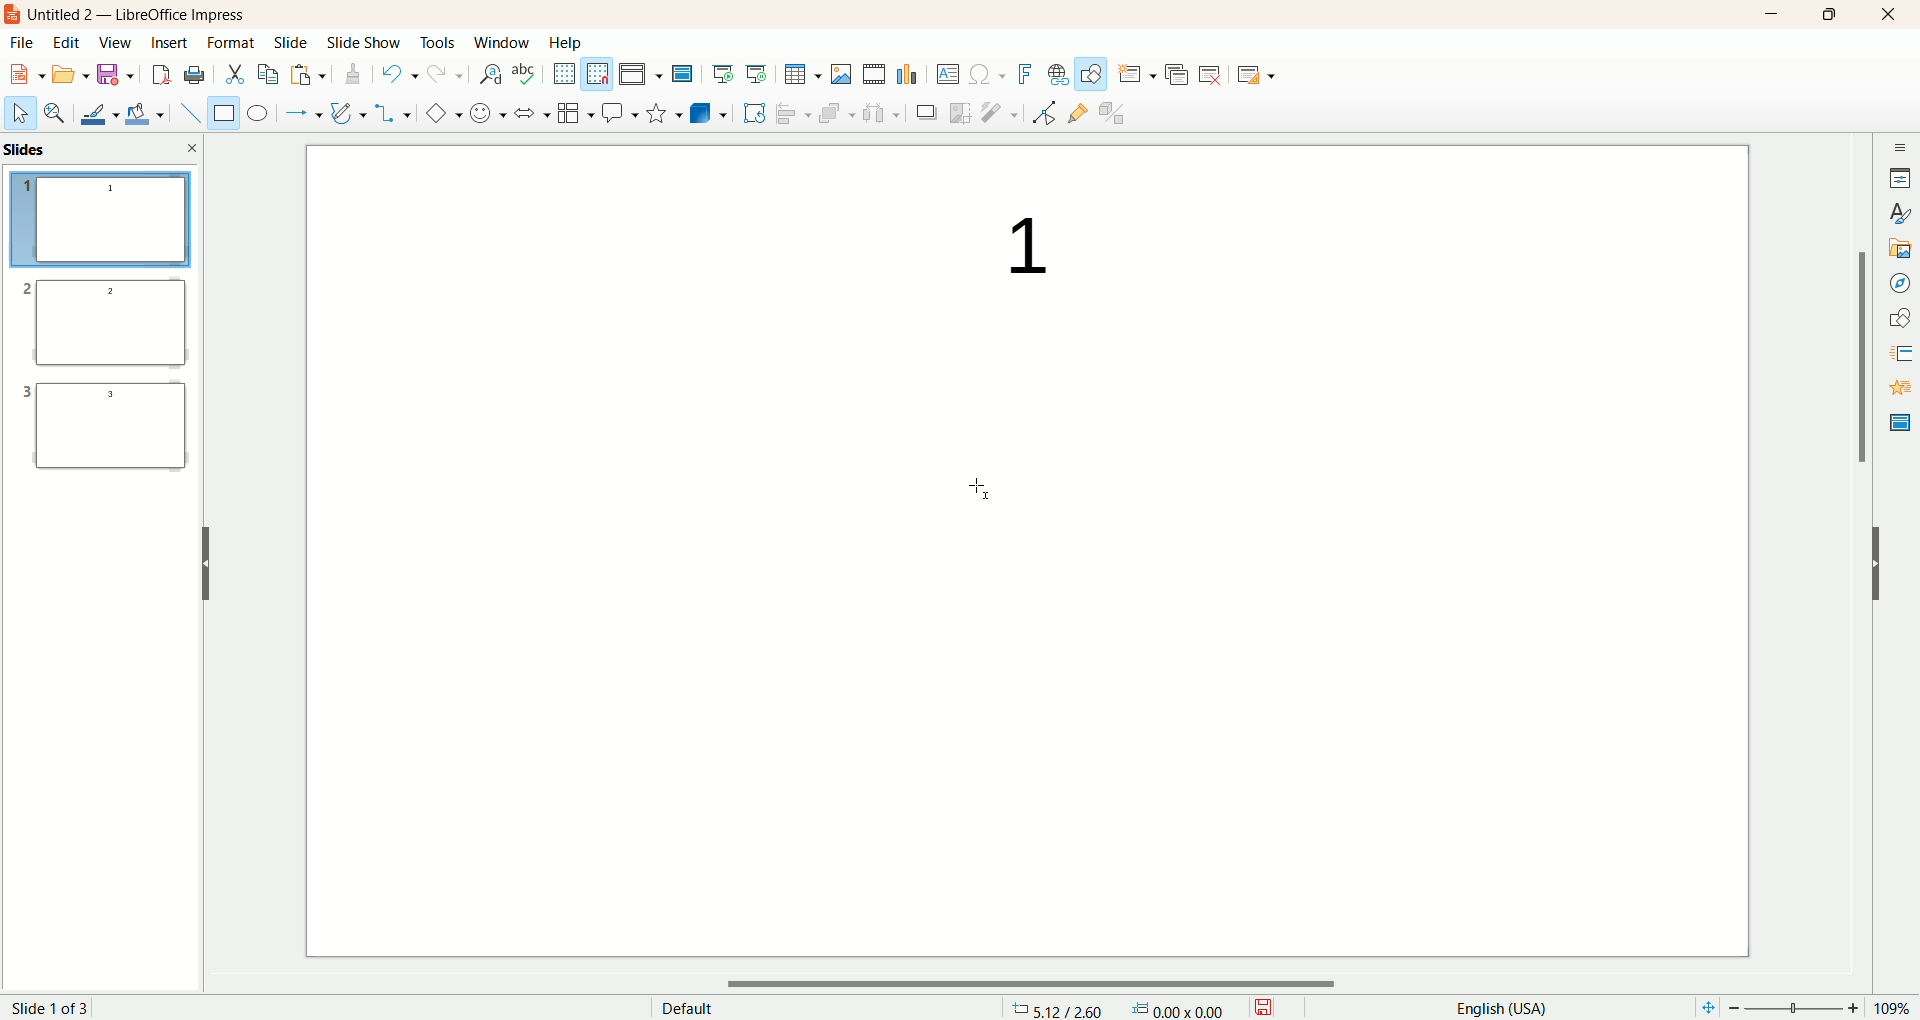 This screenshot has width=1920, height=1020. What do you see at coordinates (1091, 74) in the screenshot?
I see `draw function` at bounding box center [1091, 74].